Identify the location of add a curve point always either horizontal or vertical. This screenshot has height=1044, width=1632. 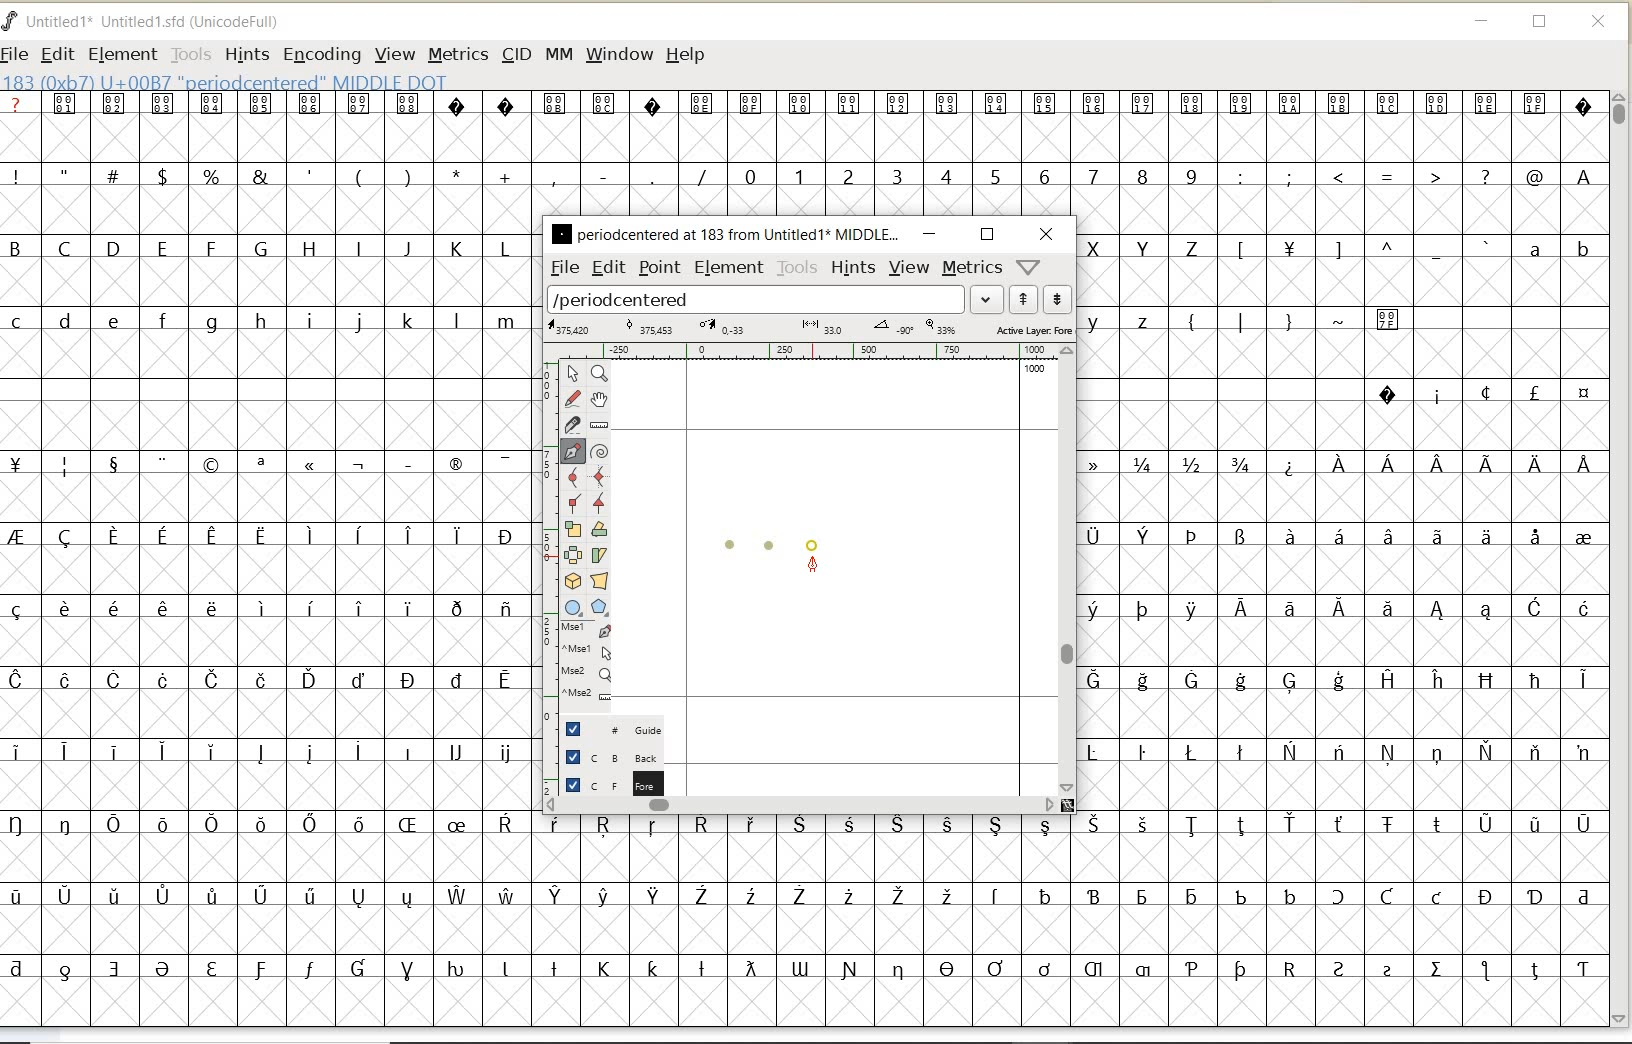
(599, 475).